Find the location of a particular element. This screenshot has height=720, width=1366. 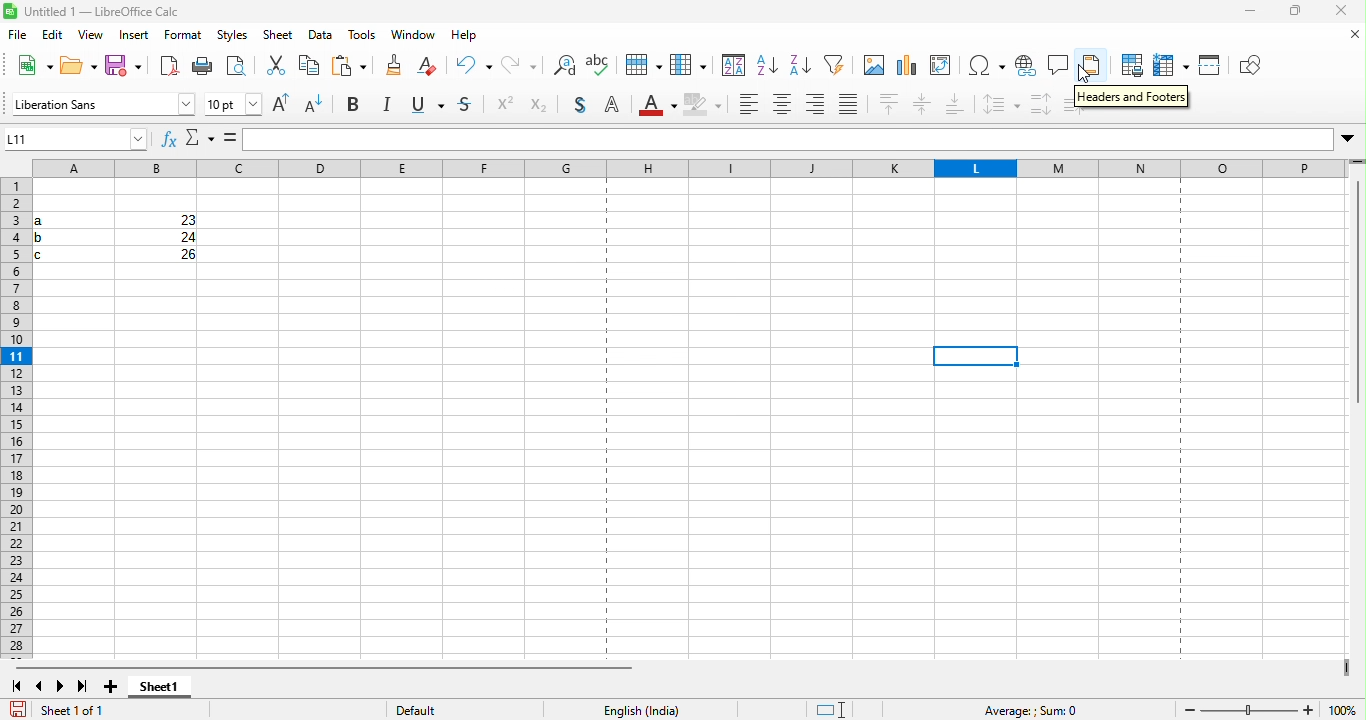

close is located at coordinates (1348, 35).